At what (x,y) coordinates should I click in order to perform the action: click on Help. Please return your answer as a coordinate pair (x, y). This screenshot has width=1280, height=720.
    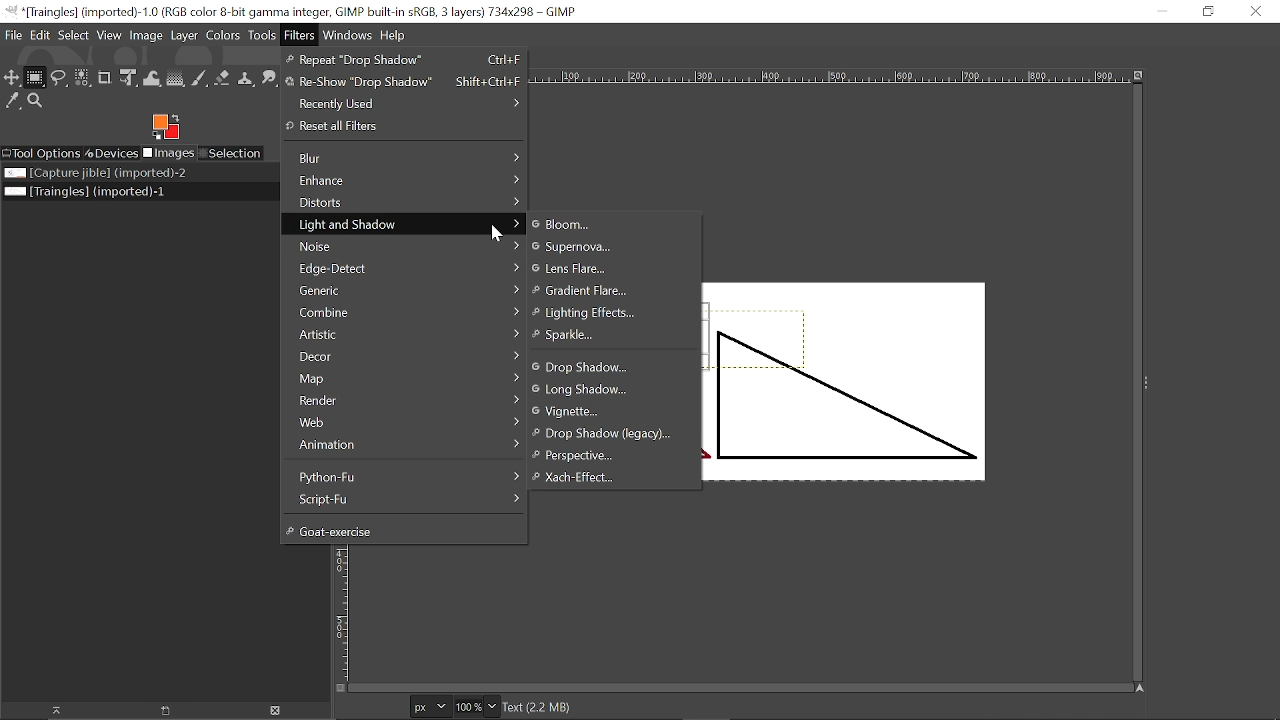
    Looking at the image, I should click on (393, 35).